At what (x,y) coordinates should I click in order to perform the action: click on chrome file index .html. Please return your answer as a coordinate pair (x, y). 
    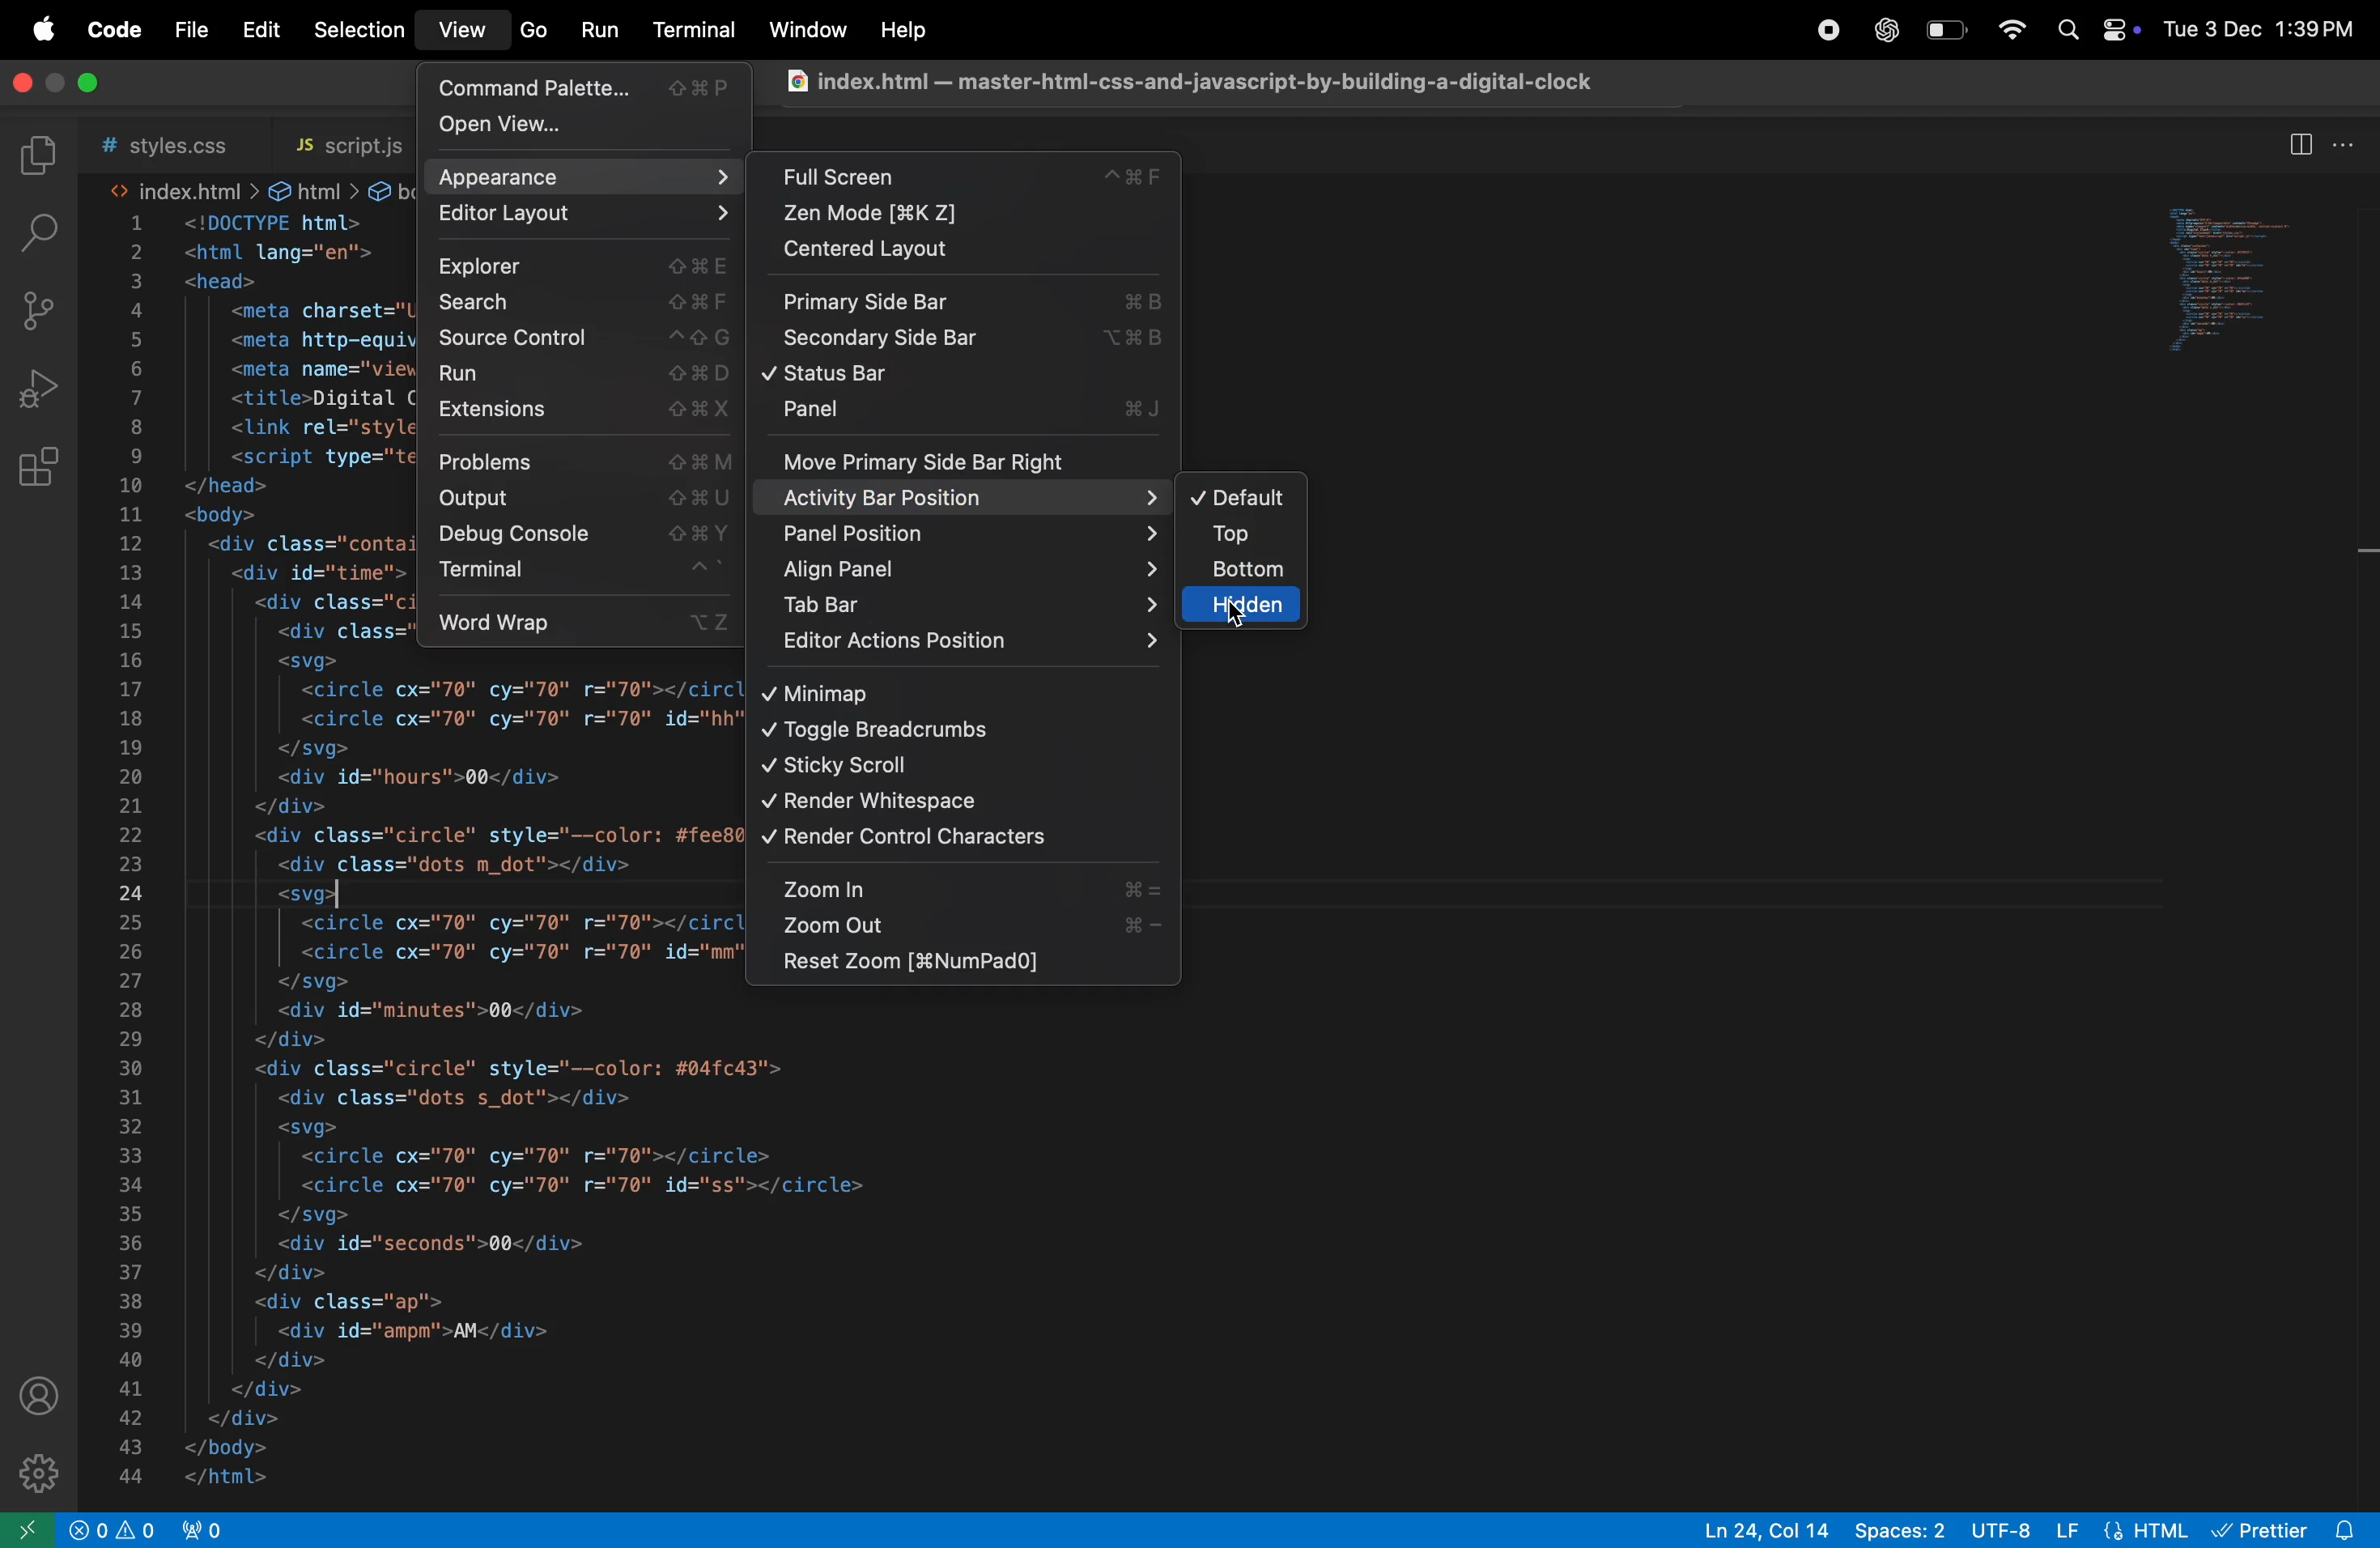
    Looking at the image, I should click on (1192, 85).